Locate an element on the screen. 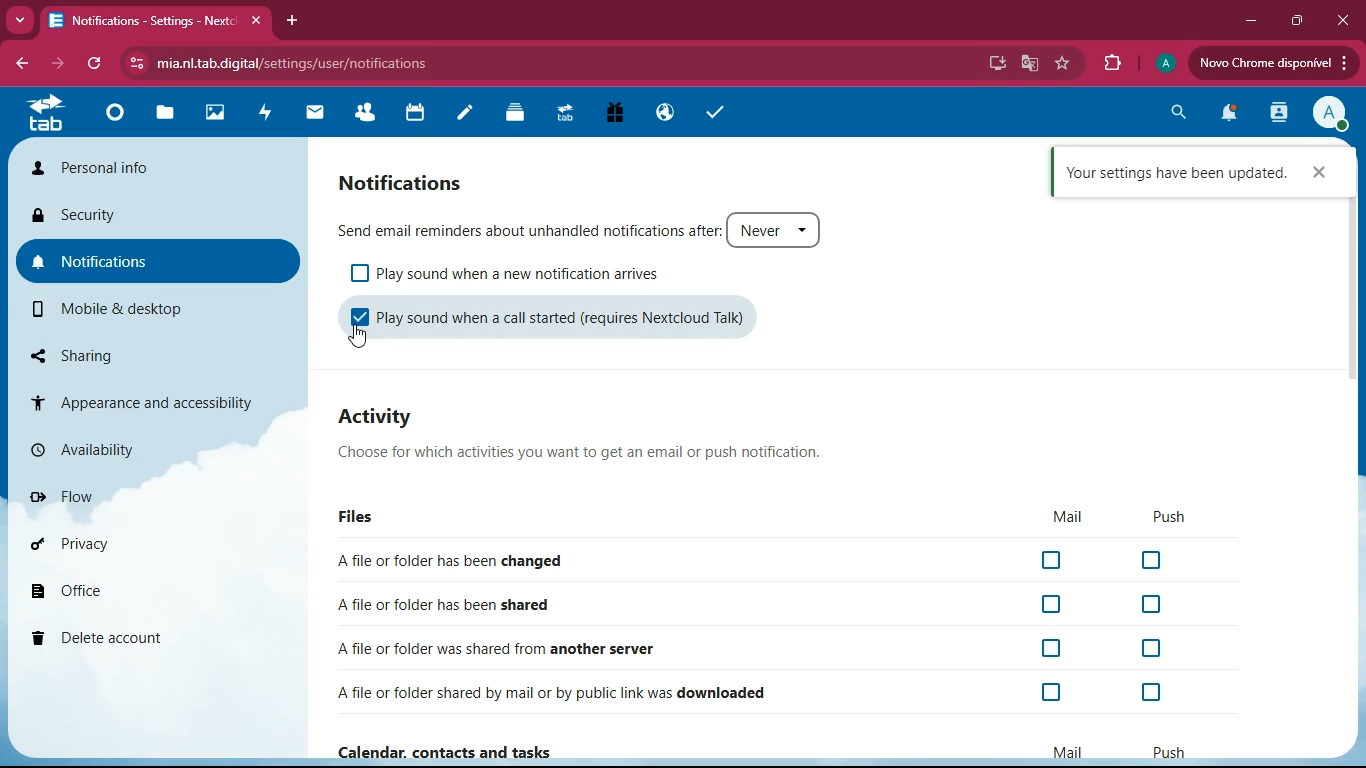  push is located at coordinates (1169, 519).